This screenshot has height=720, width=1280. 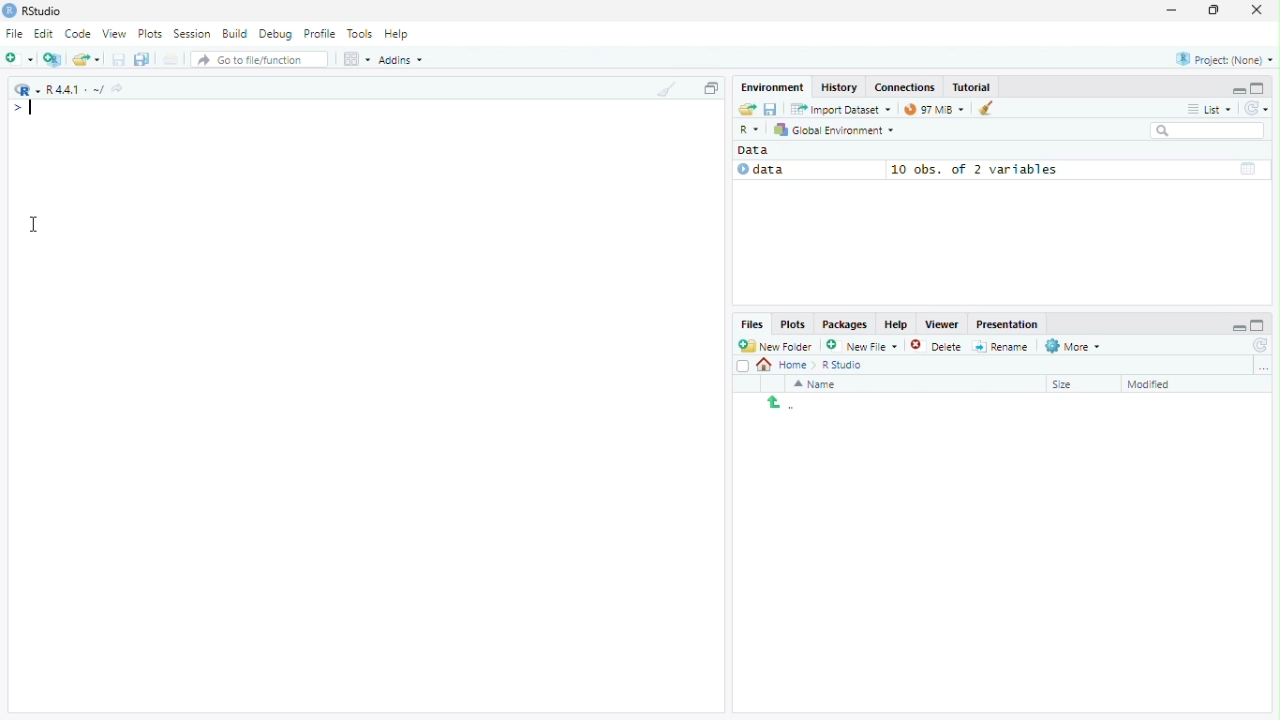 I want to click on selected language - R, so click(x=750, y=129).